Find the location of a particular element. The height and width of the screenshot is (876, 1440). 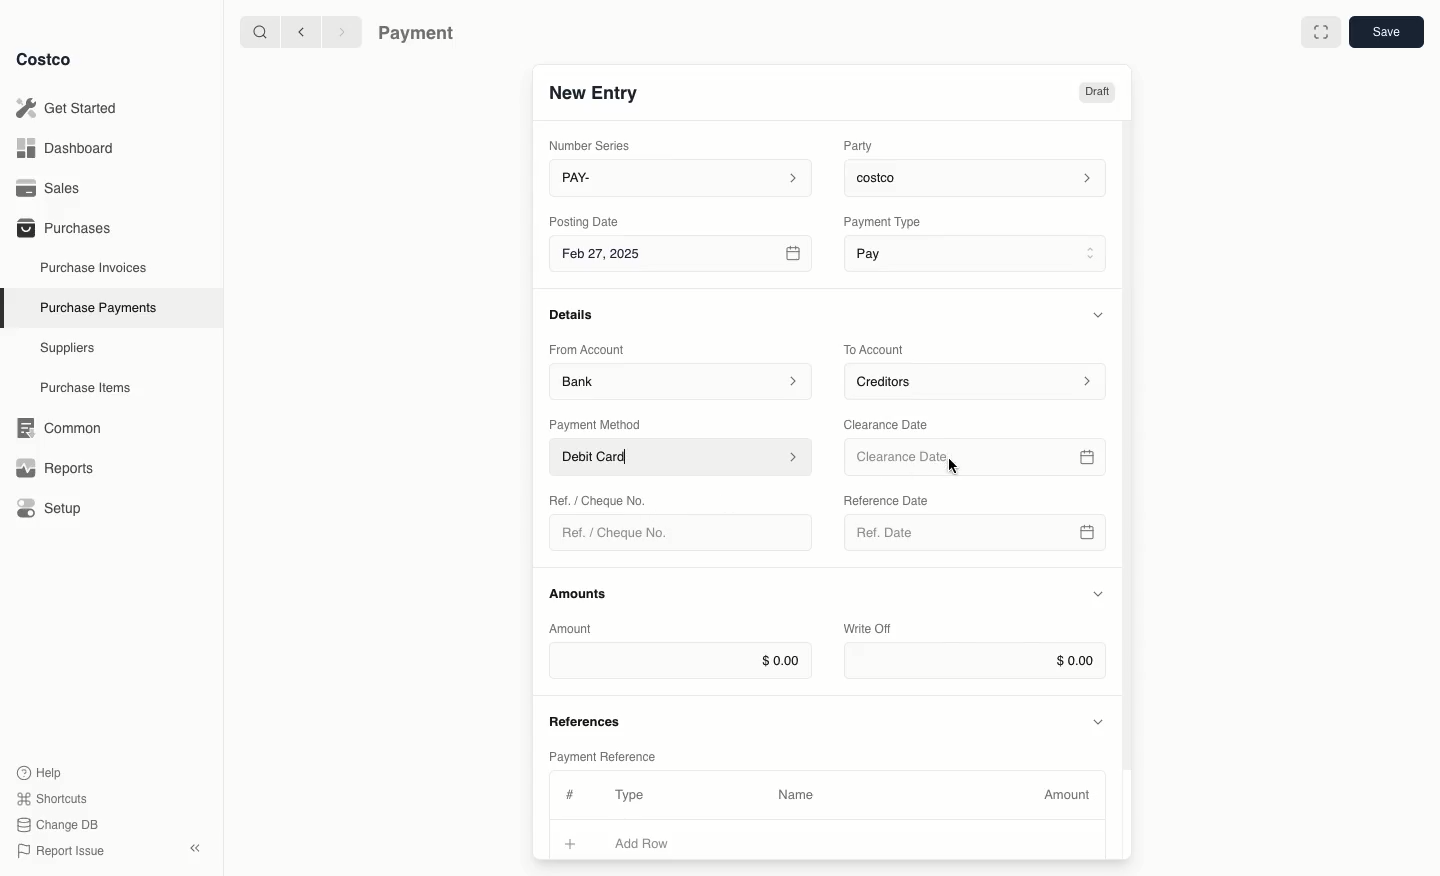

New Entry is located at coordinates (595, 92).